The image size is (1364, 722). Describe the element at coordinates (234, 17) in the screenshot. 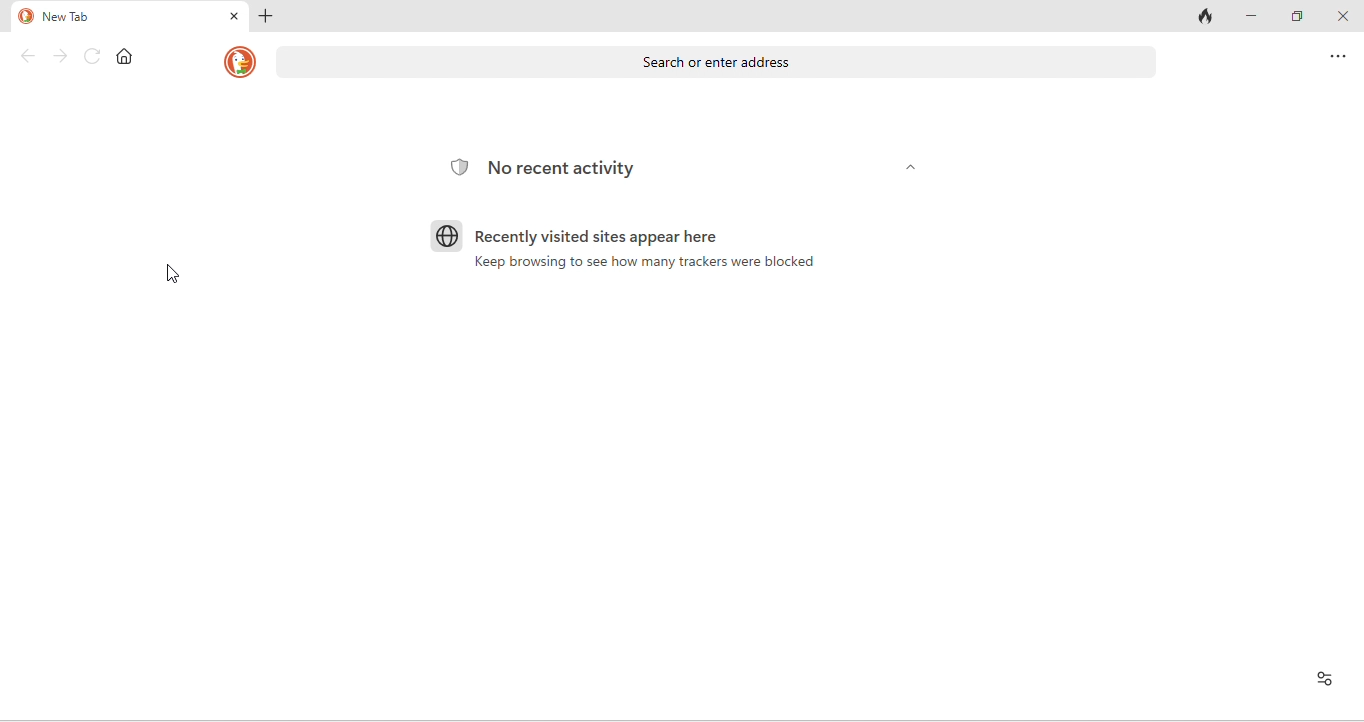

I see `close` at that location.